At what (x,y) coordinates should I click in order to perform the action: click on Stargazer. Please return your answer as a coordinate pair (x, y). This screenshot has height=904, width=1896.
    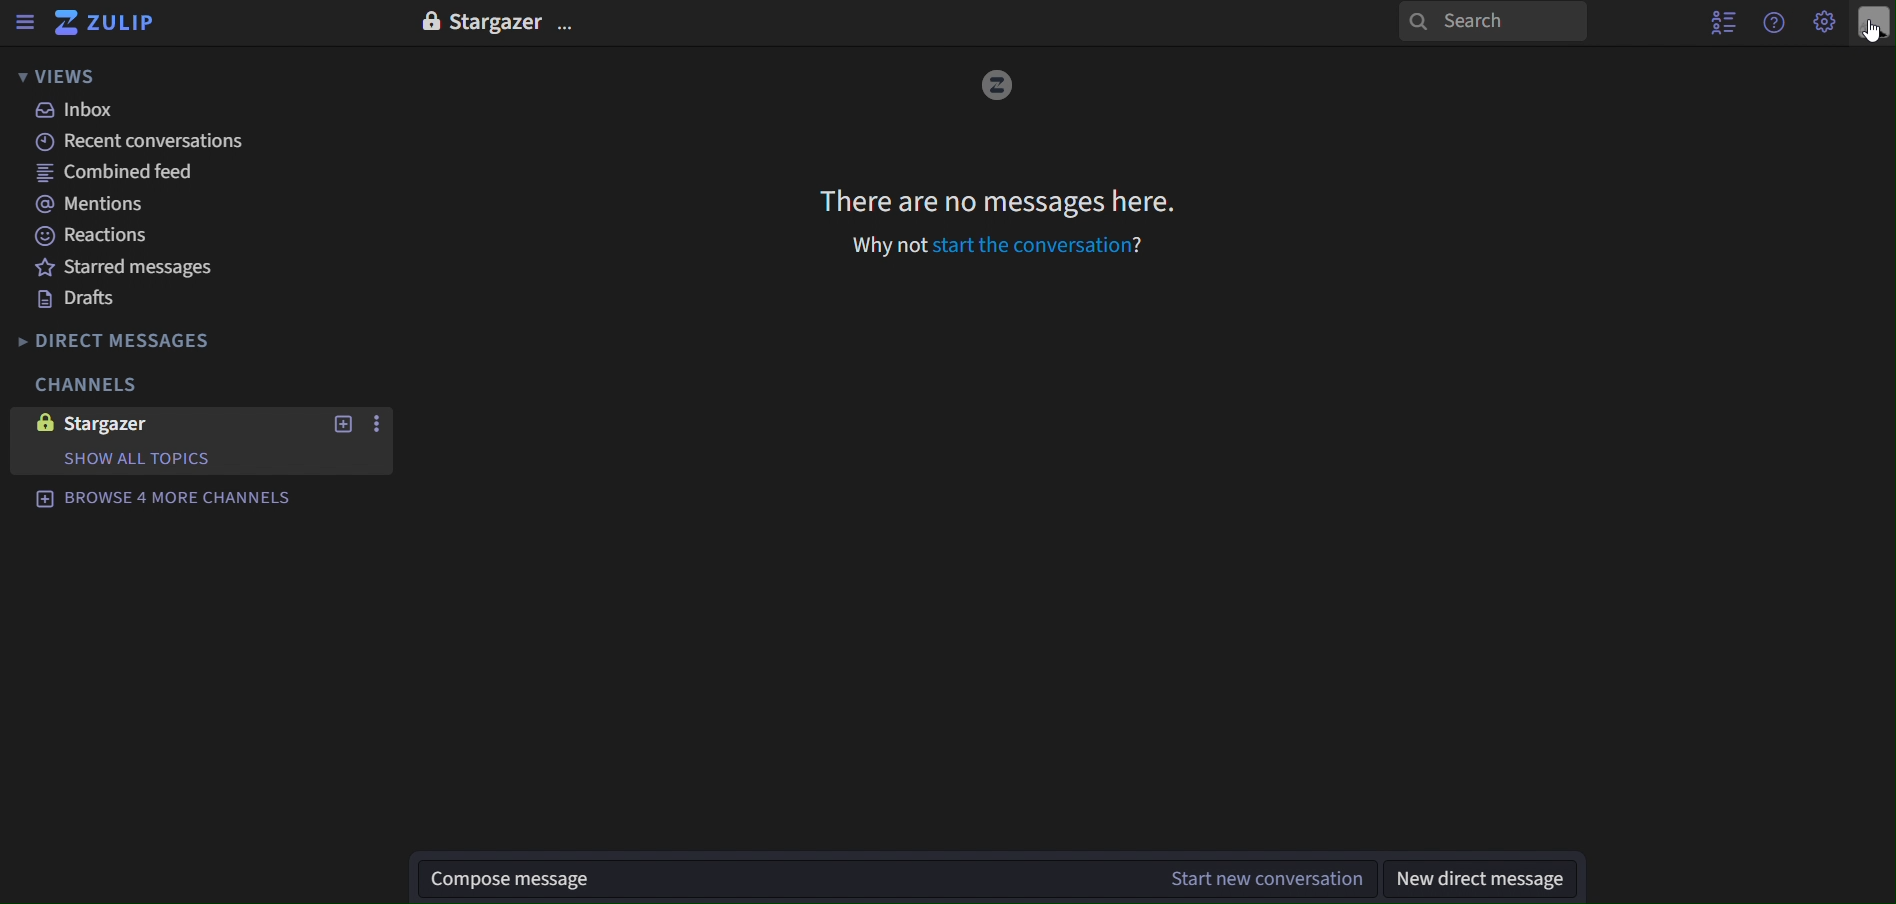
    Looking at the image, I should click on (504, 22).